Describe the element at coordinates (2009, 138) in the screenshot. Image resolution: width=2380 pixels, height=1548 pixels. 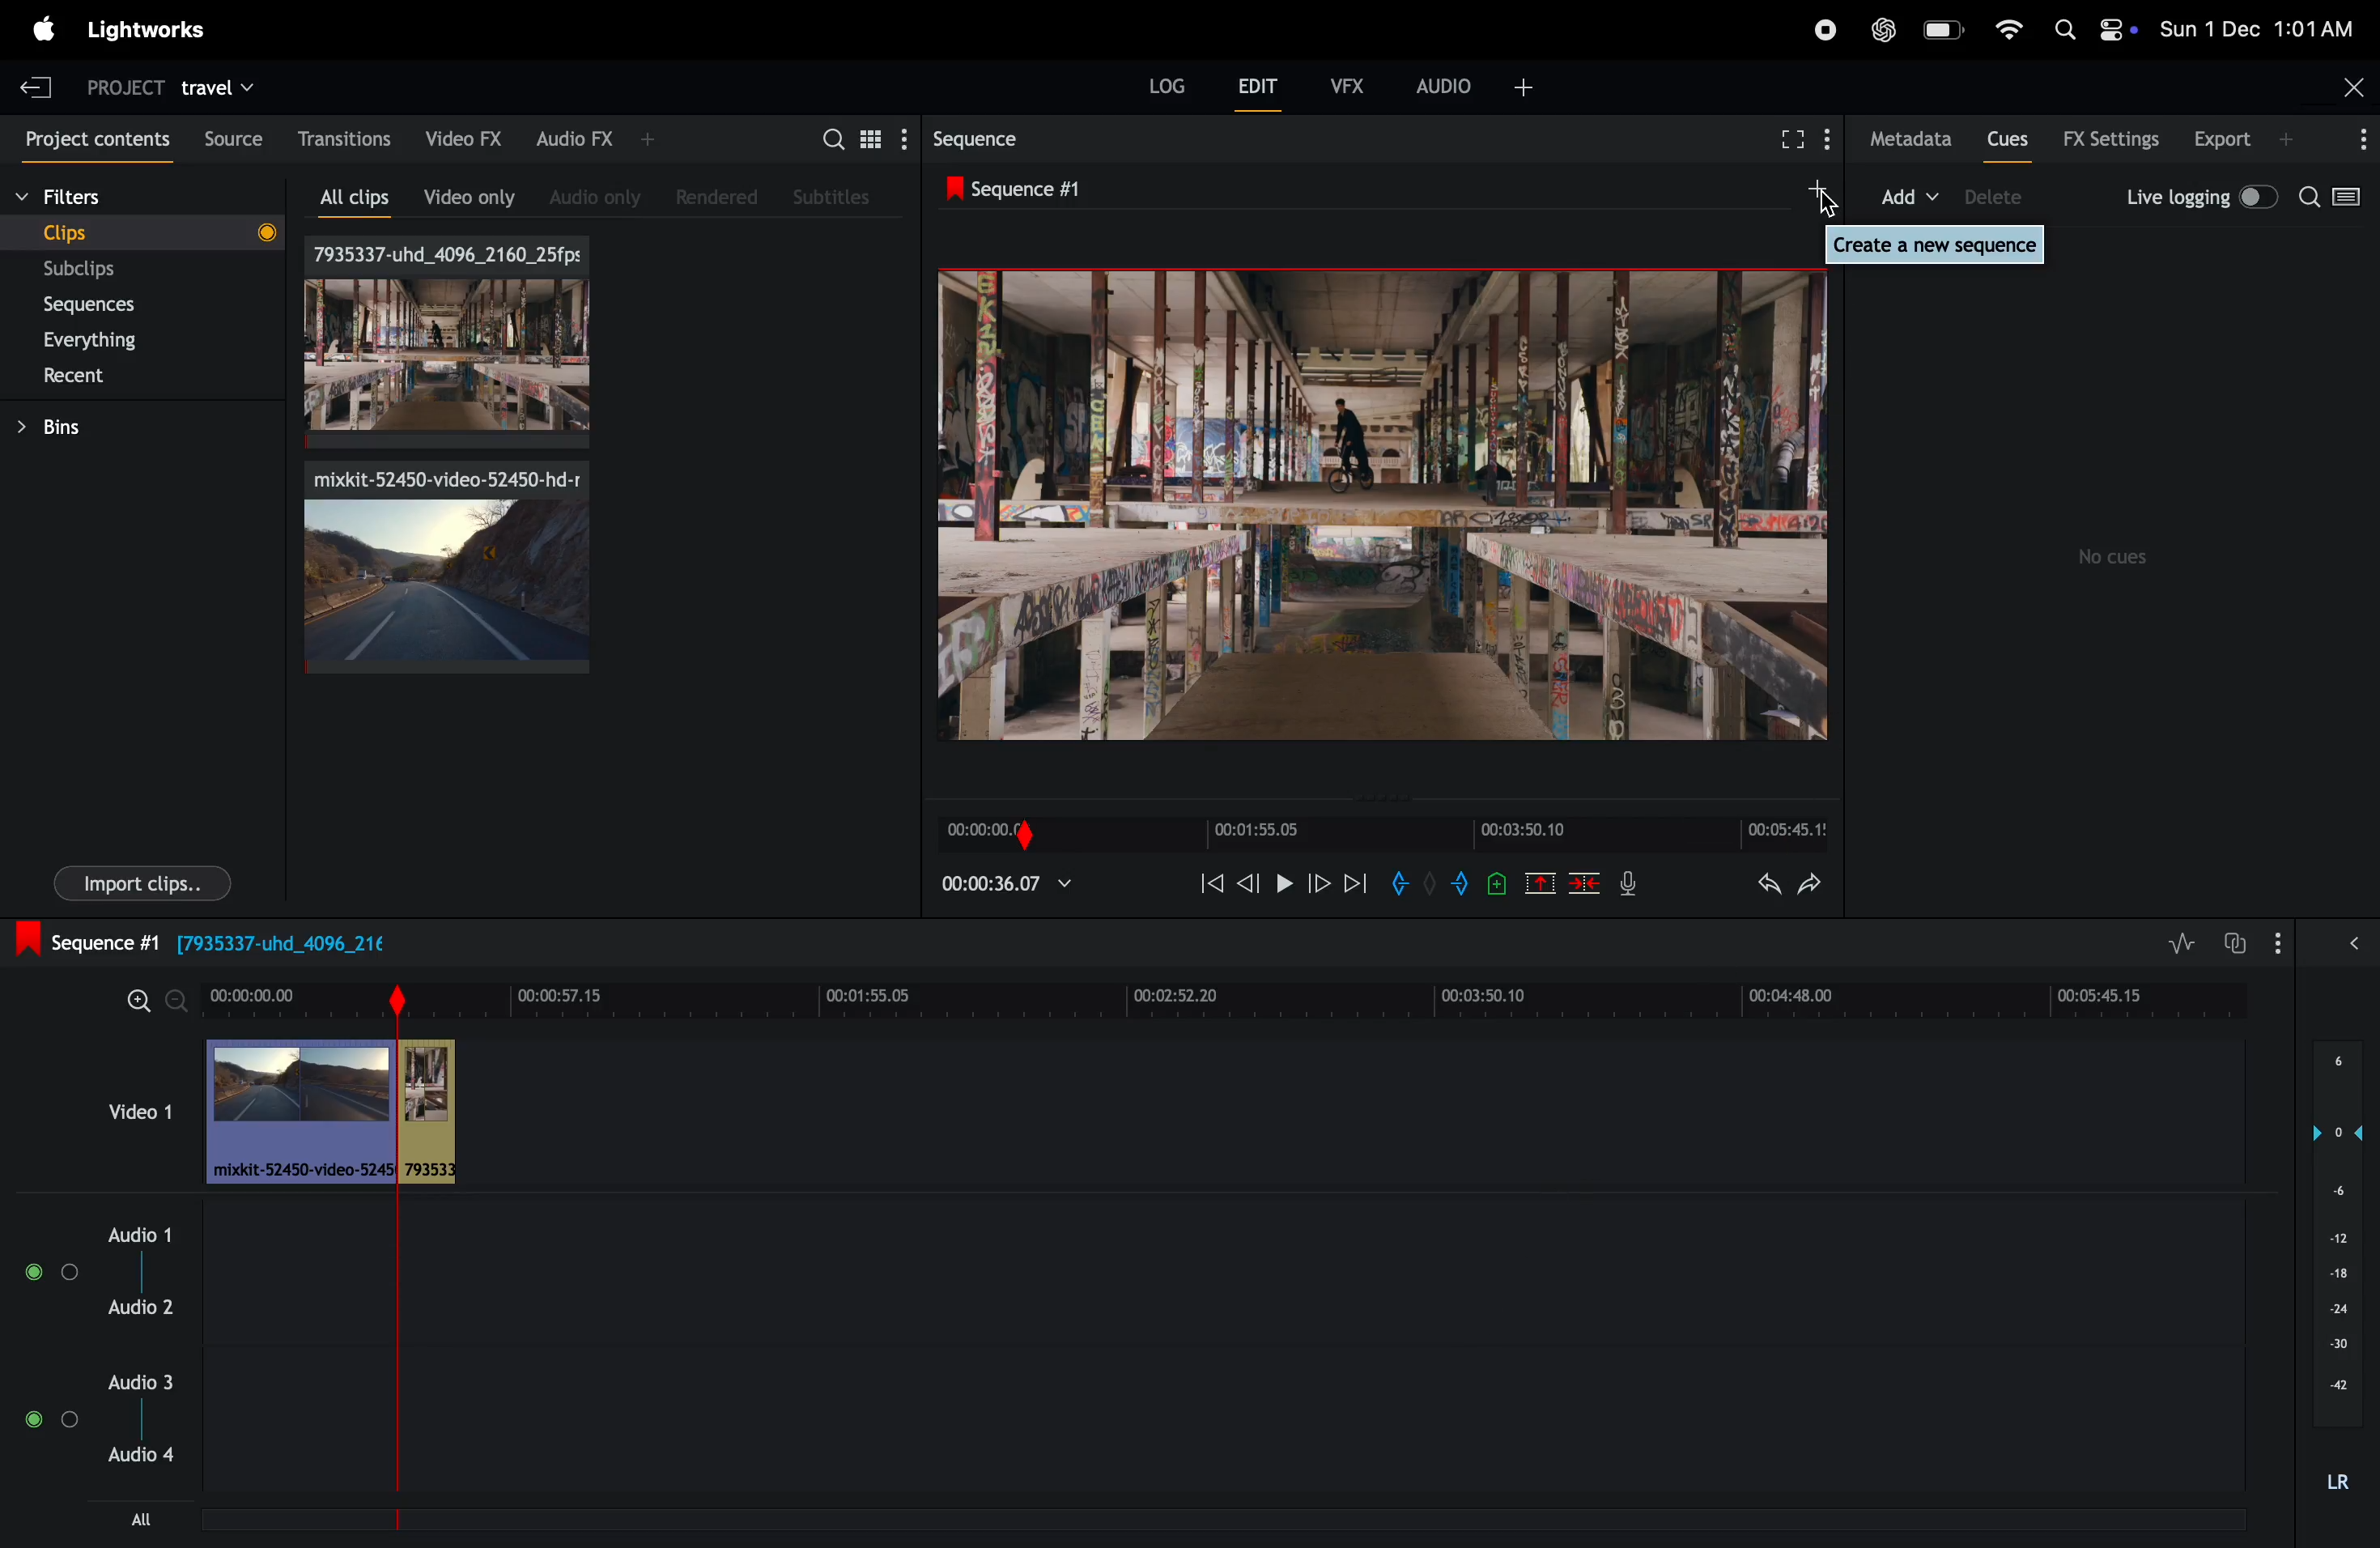
I see `cues` at that location.